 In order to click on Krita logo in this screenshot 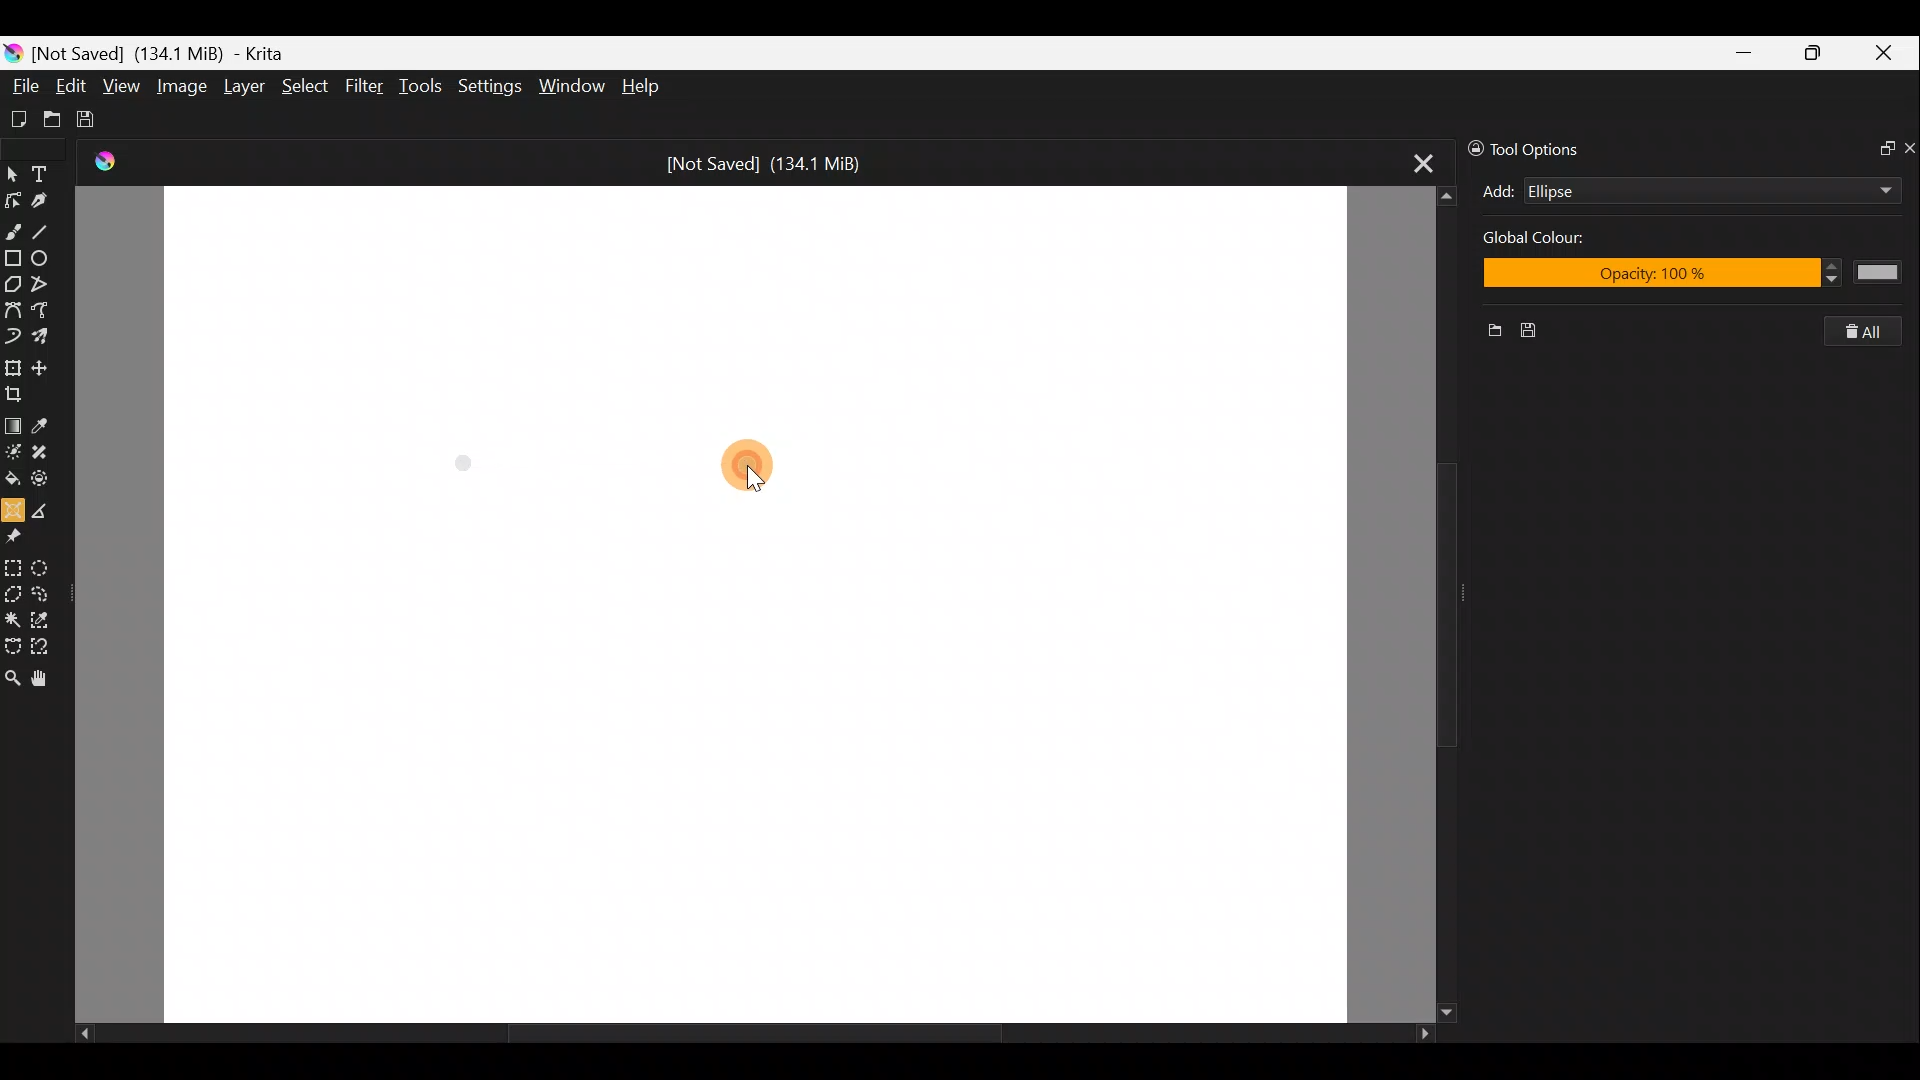, I will do `click(12, 52)`.